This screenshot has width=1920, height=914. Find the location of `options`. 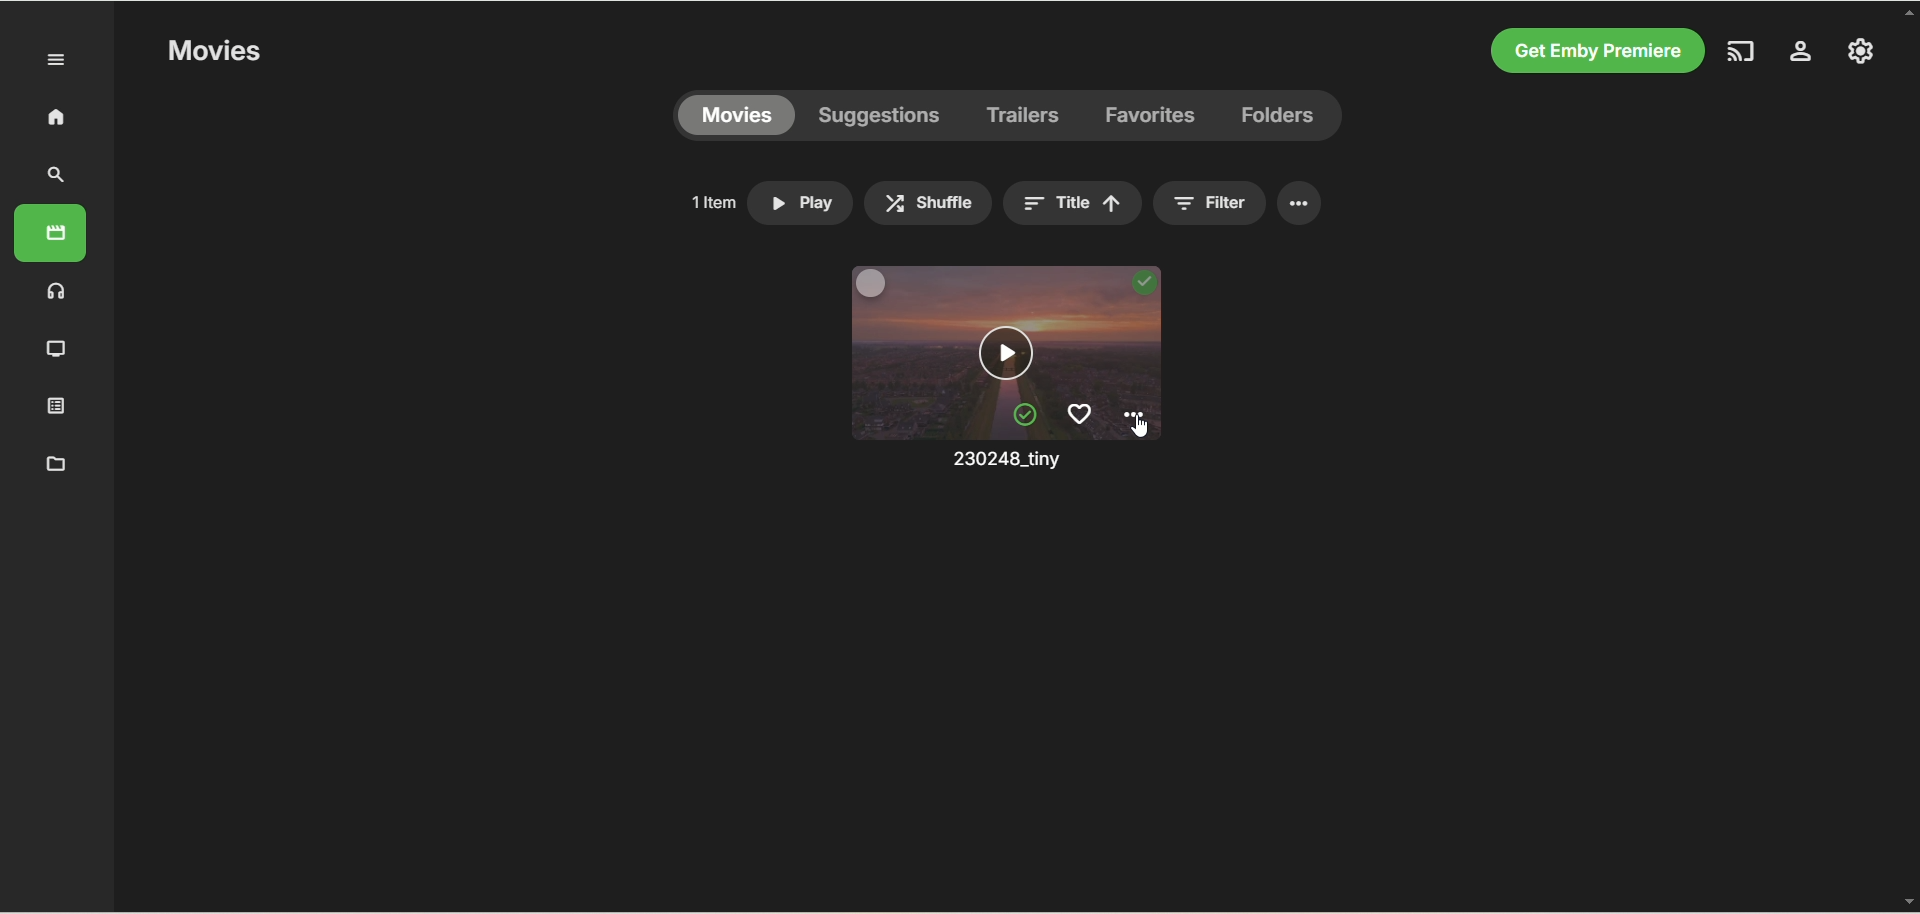

options is located at coordinates (1299, 203).